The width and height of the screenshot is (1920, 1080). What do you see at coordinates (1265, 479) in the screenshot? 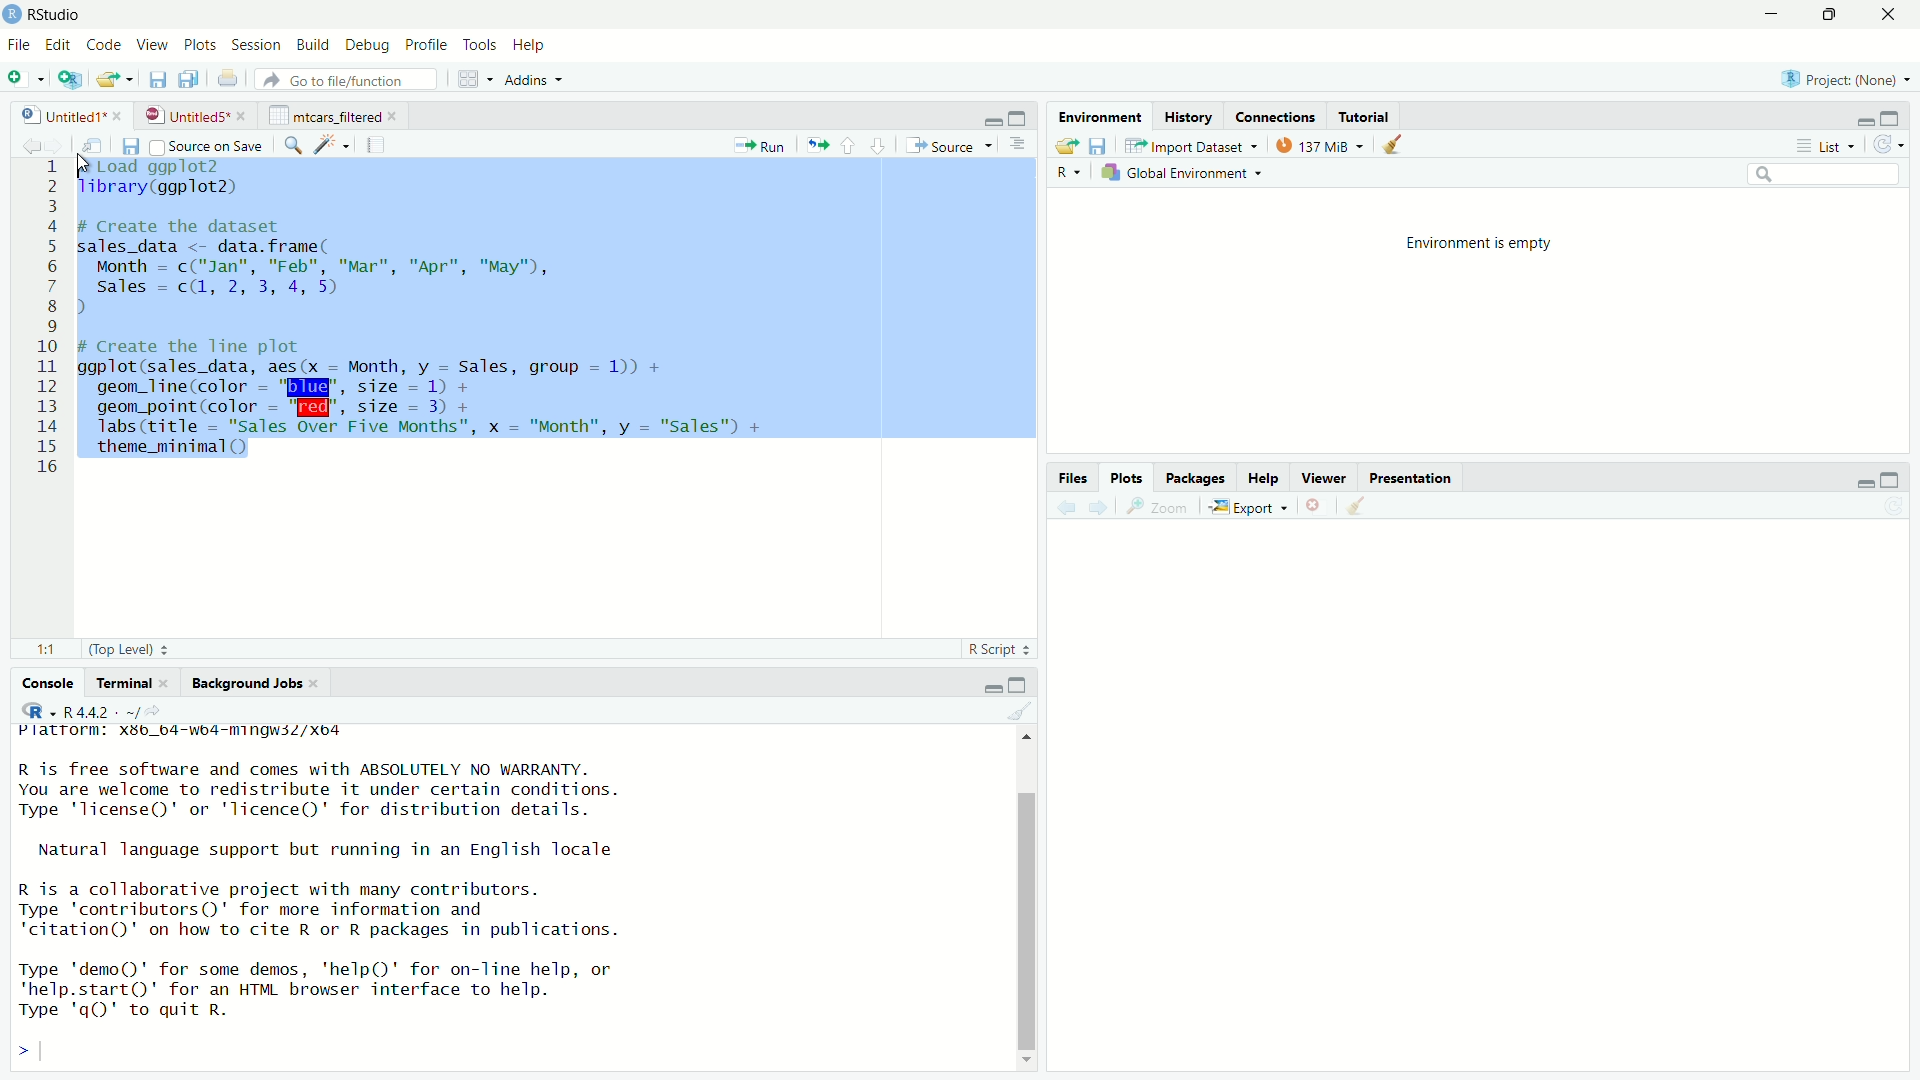
I see `help` at bounding box center [1265, 479].